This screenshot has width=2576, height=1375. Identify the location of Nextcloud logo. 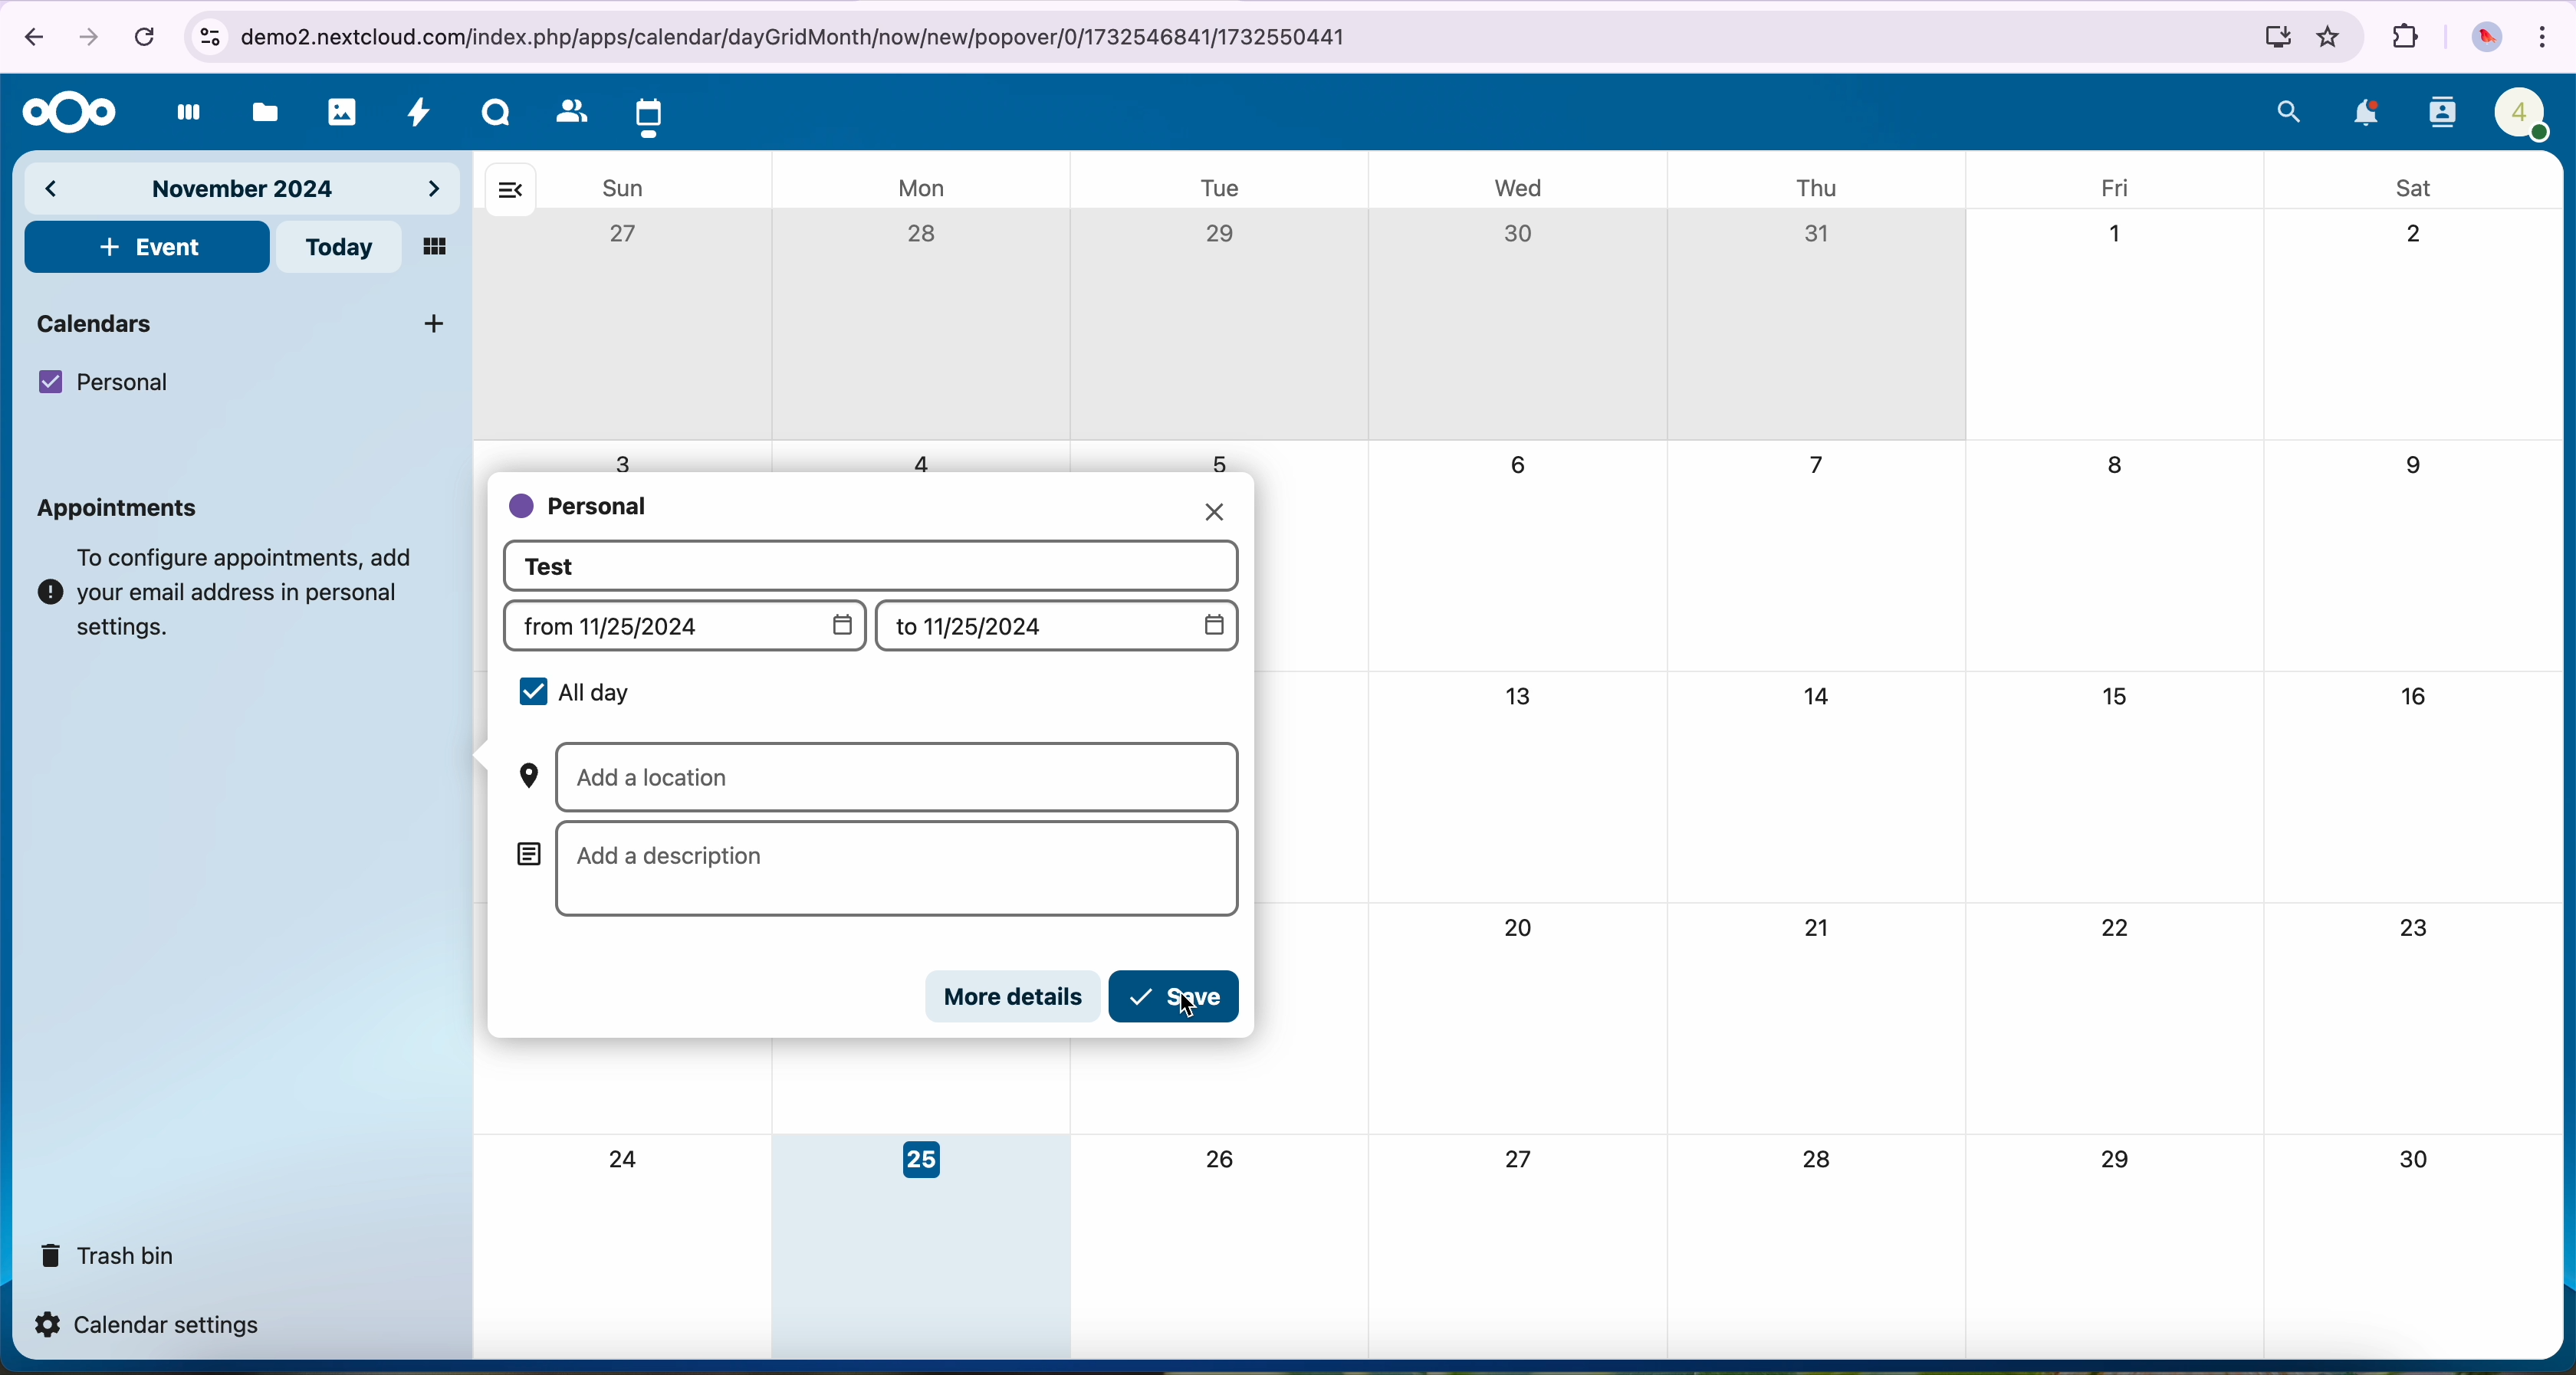
(67, 114).